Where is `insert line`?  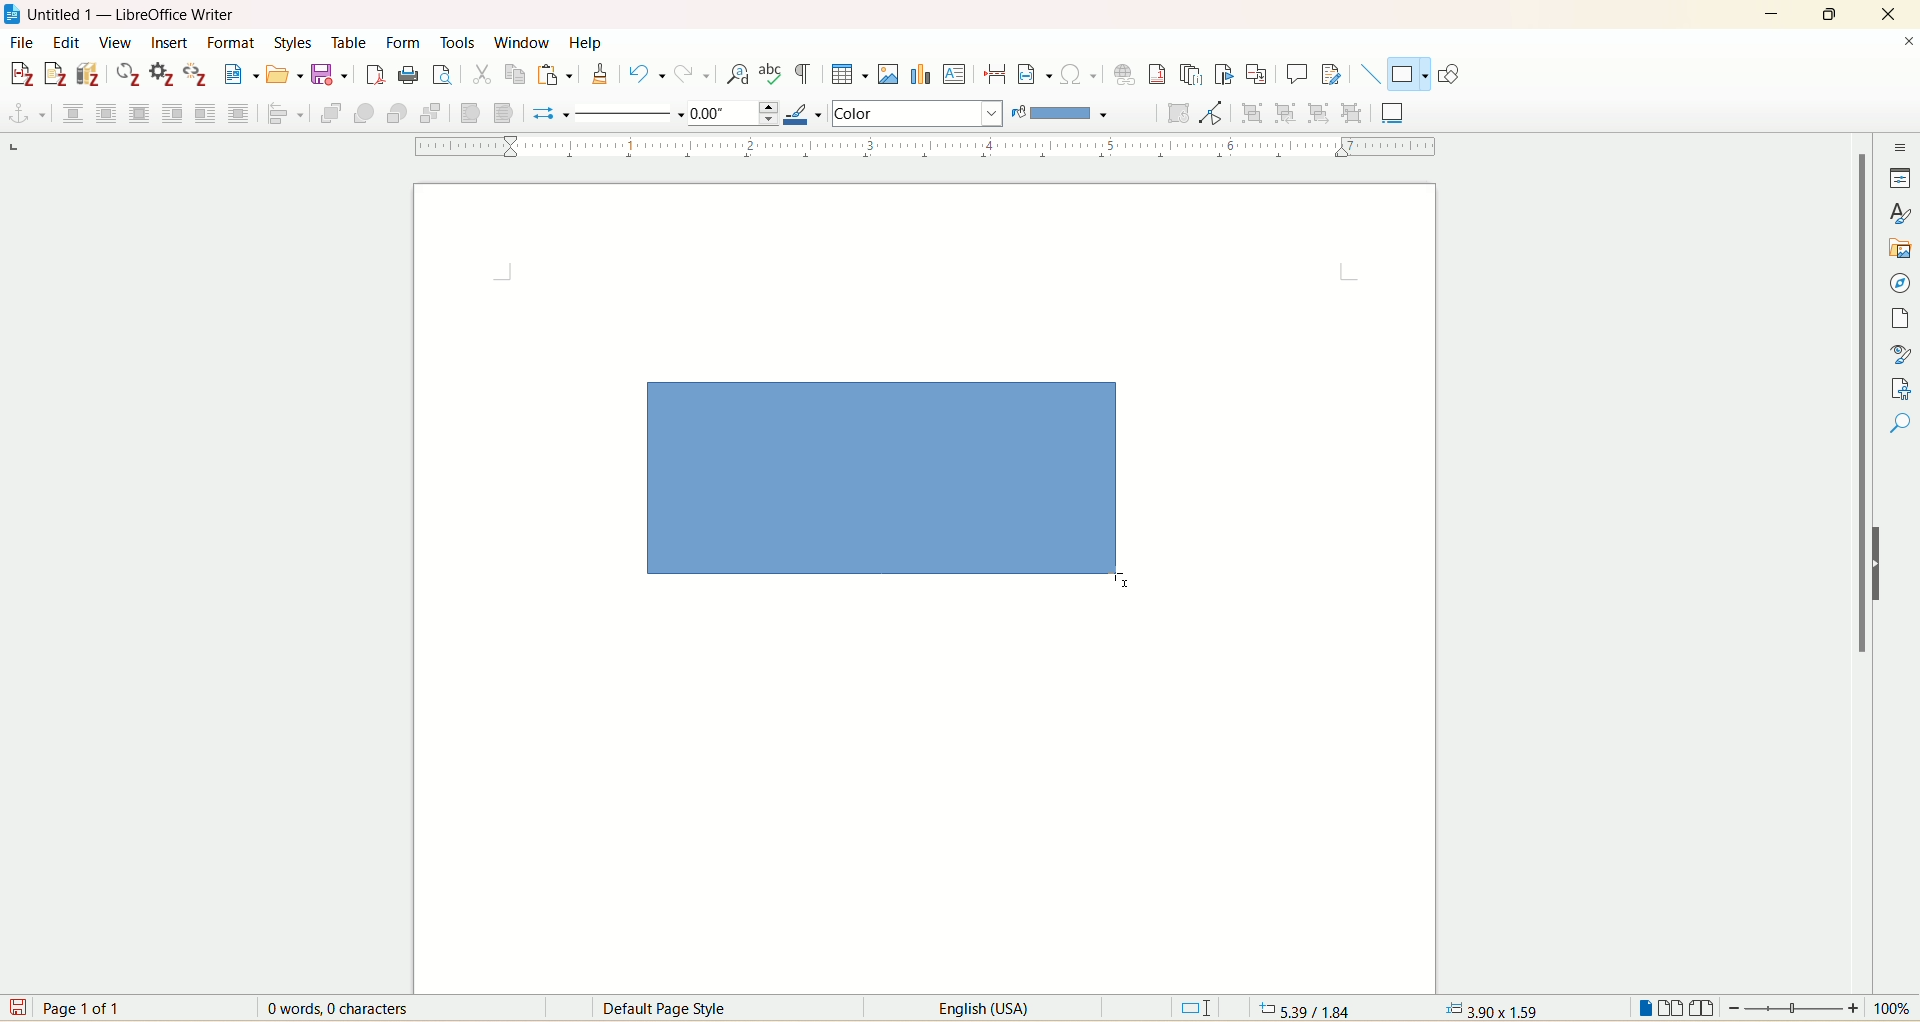 insert line is located at coordinates (1370, 74).